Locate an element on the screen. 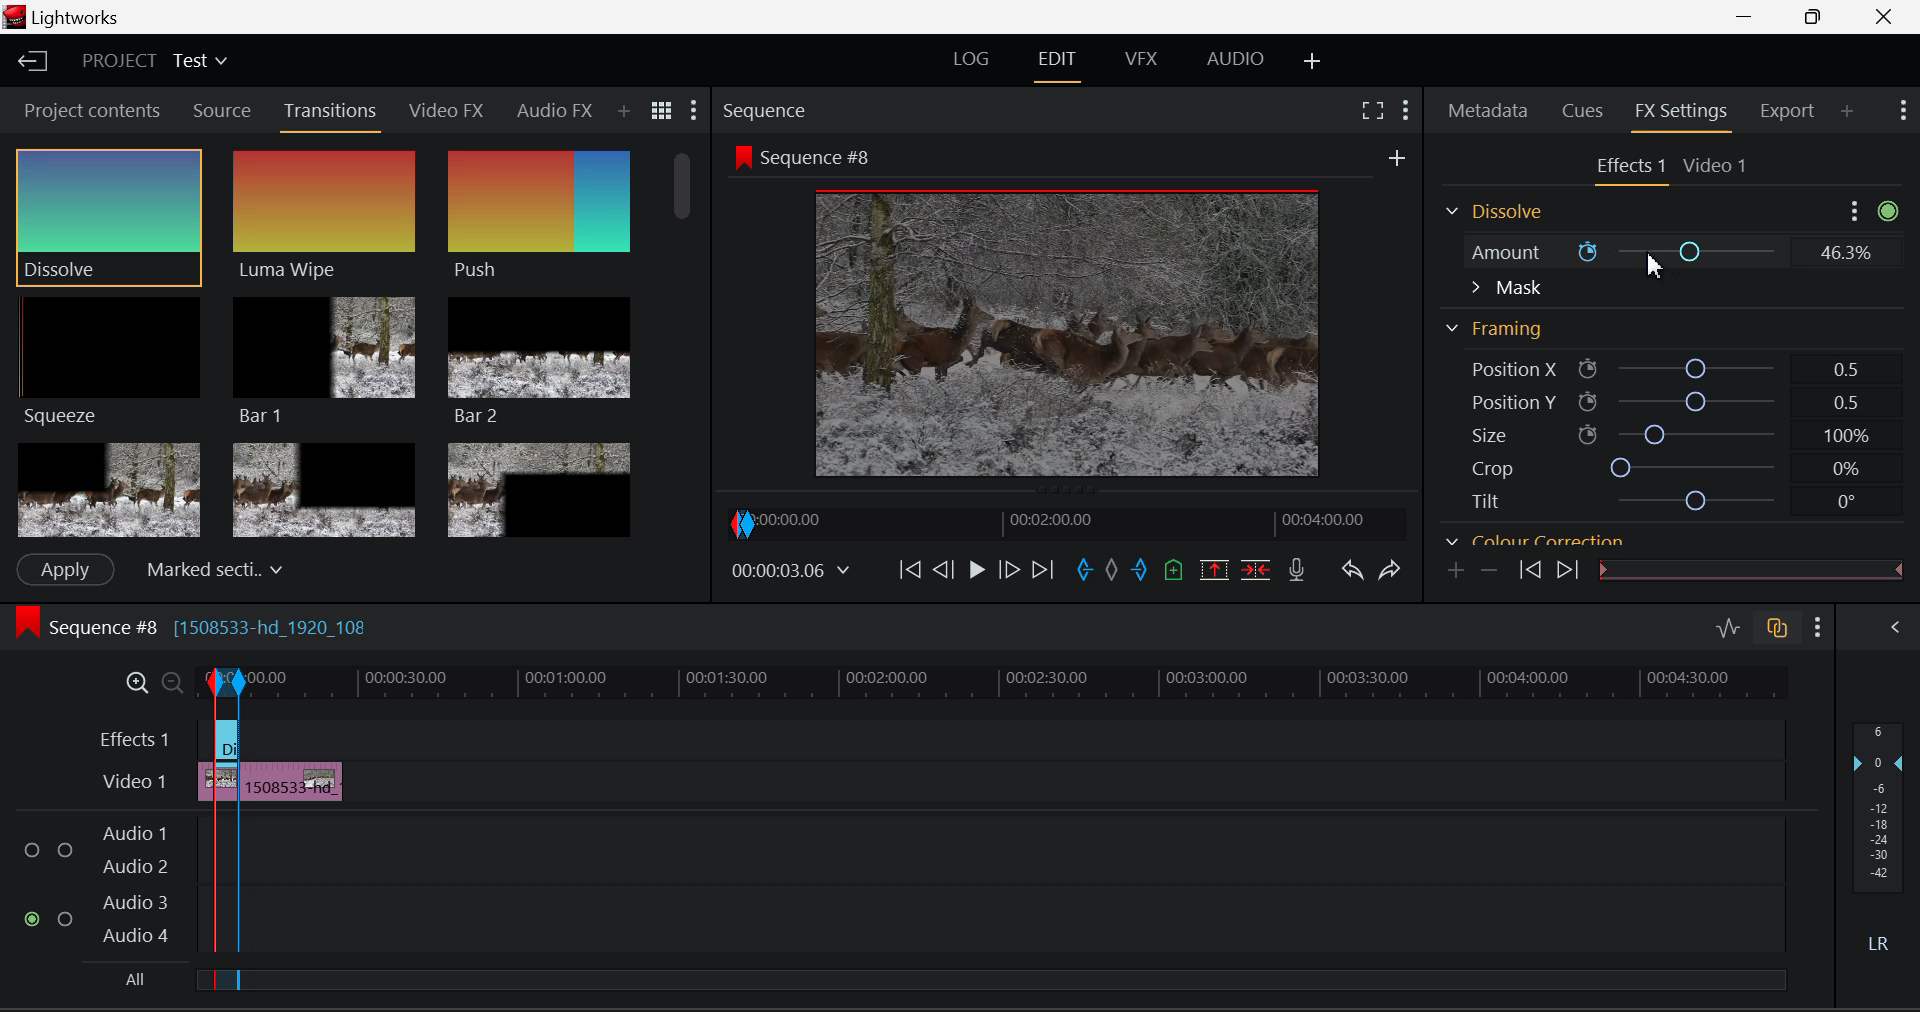  Metadata is located at coordinates (1488, 112).